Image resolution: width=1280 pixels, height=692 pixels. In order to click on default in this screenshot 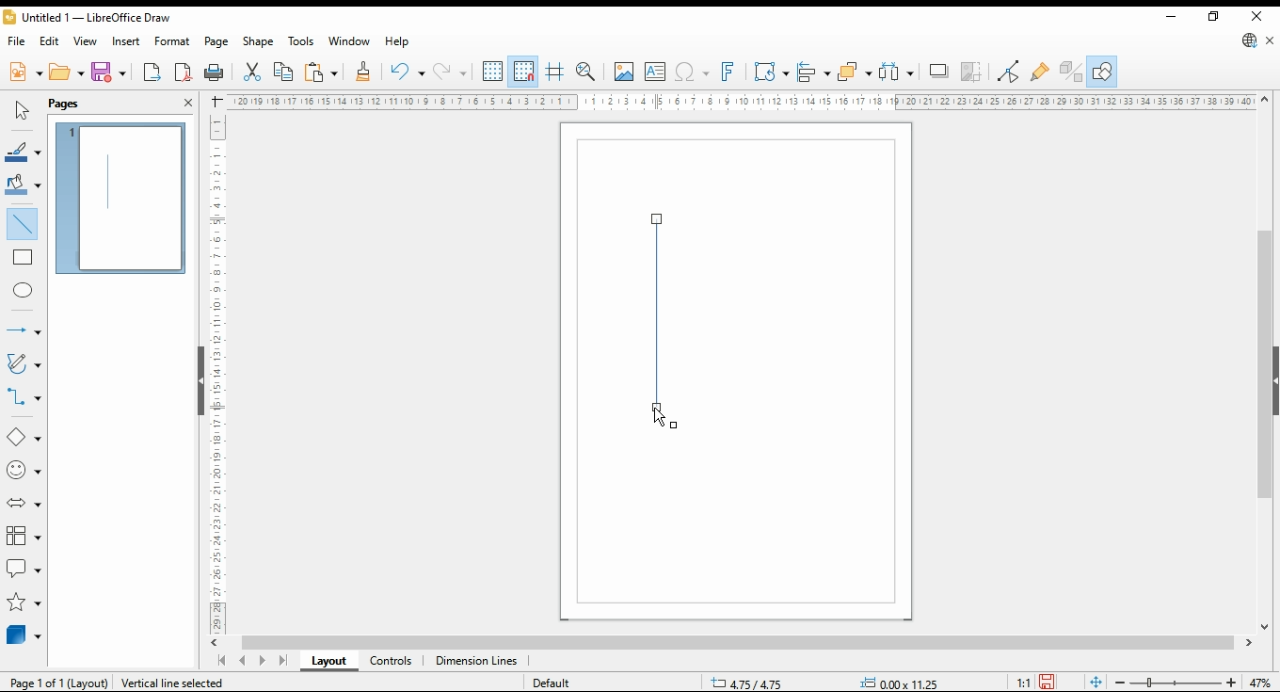, I will do `click(557, 684)`.